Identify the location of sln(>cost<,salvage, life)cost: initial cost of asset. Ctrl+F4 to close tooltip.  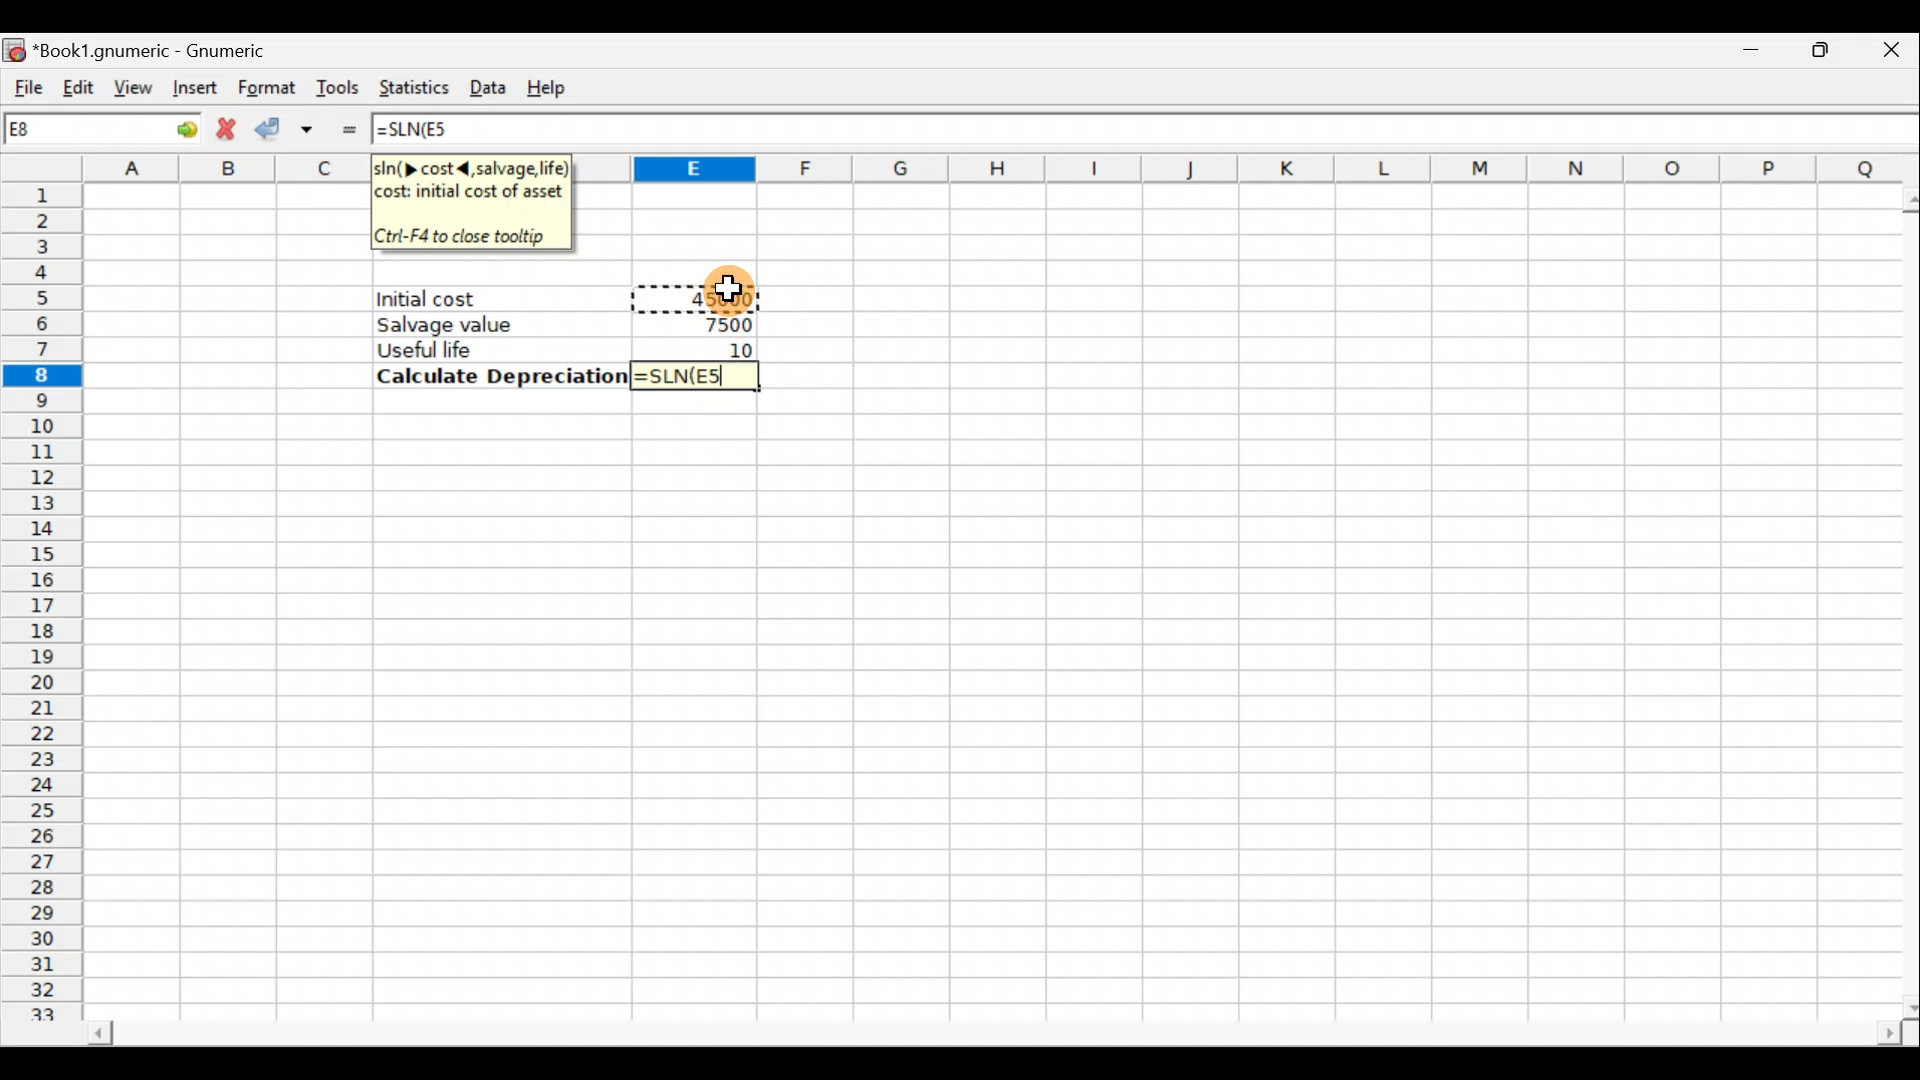
(472, 203).